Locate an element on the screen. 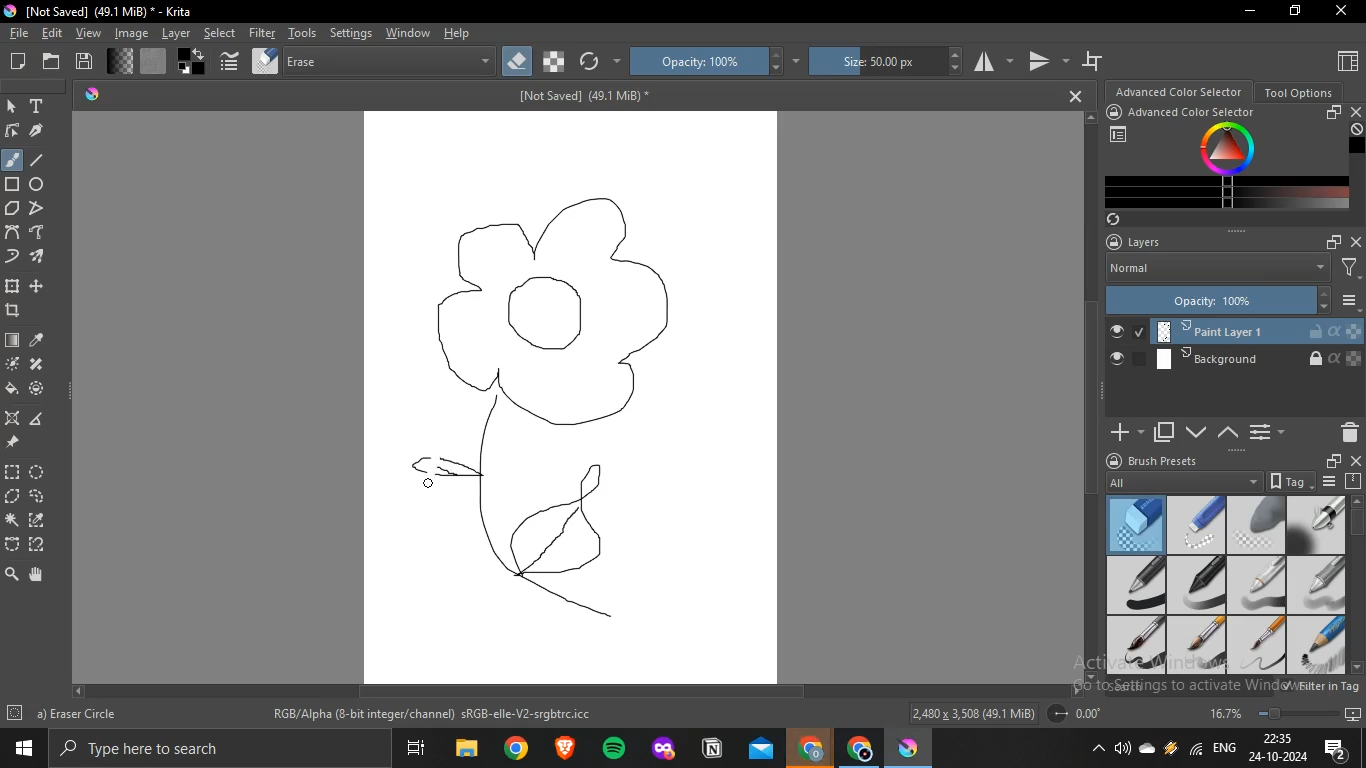  Krita logo is located at coordinates (91, 93).